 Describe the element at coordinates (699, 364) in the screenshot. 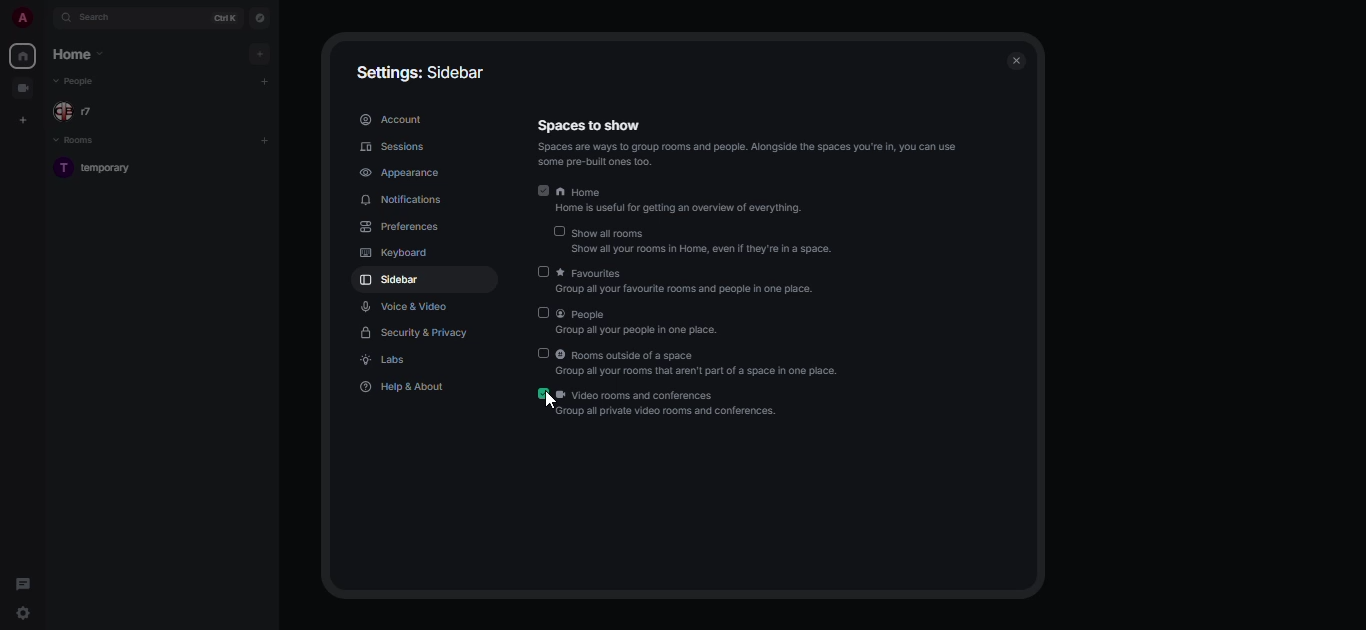

I see `rooms outside of a space` at that location.